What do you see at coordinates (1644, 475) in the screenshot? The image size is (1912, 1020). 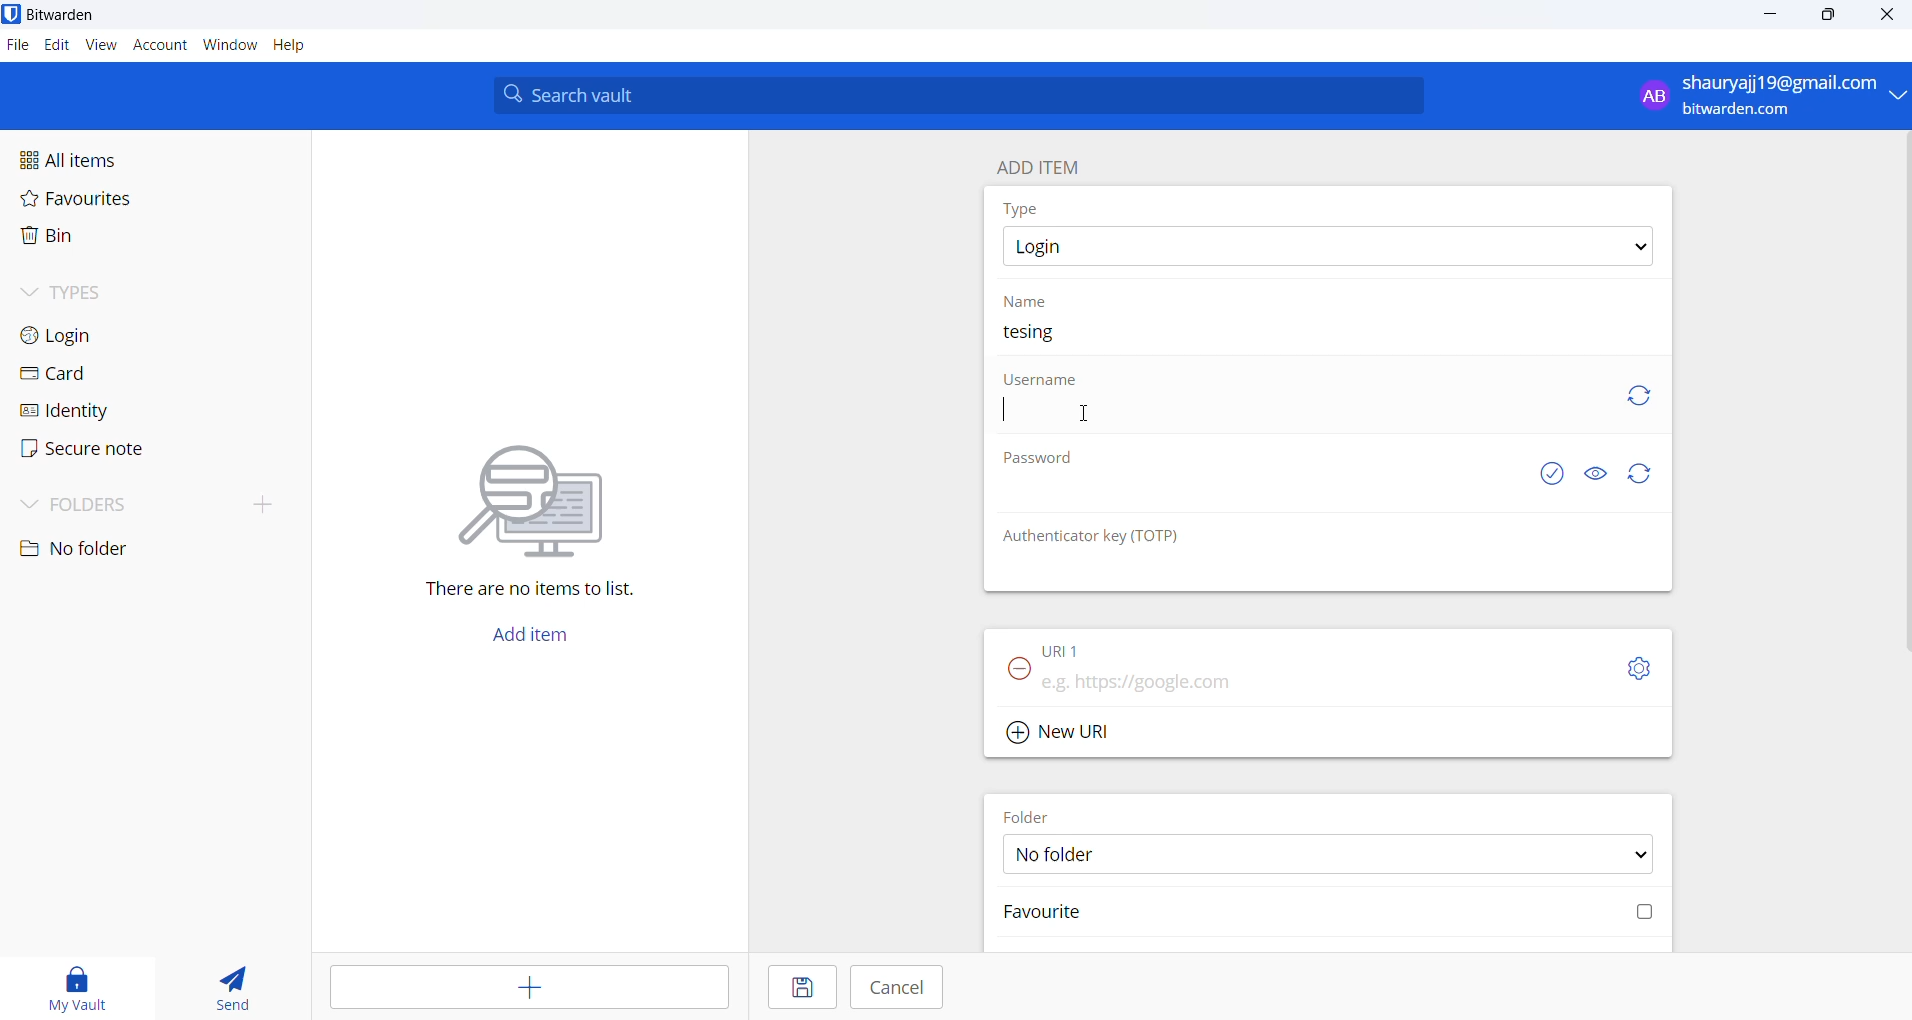 I see `generate password` at bounding box center [1644, 475].